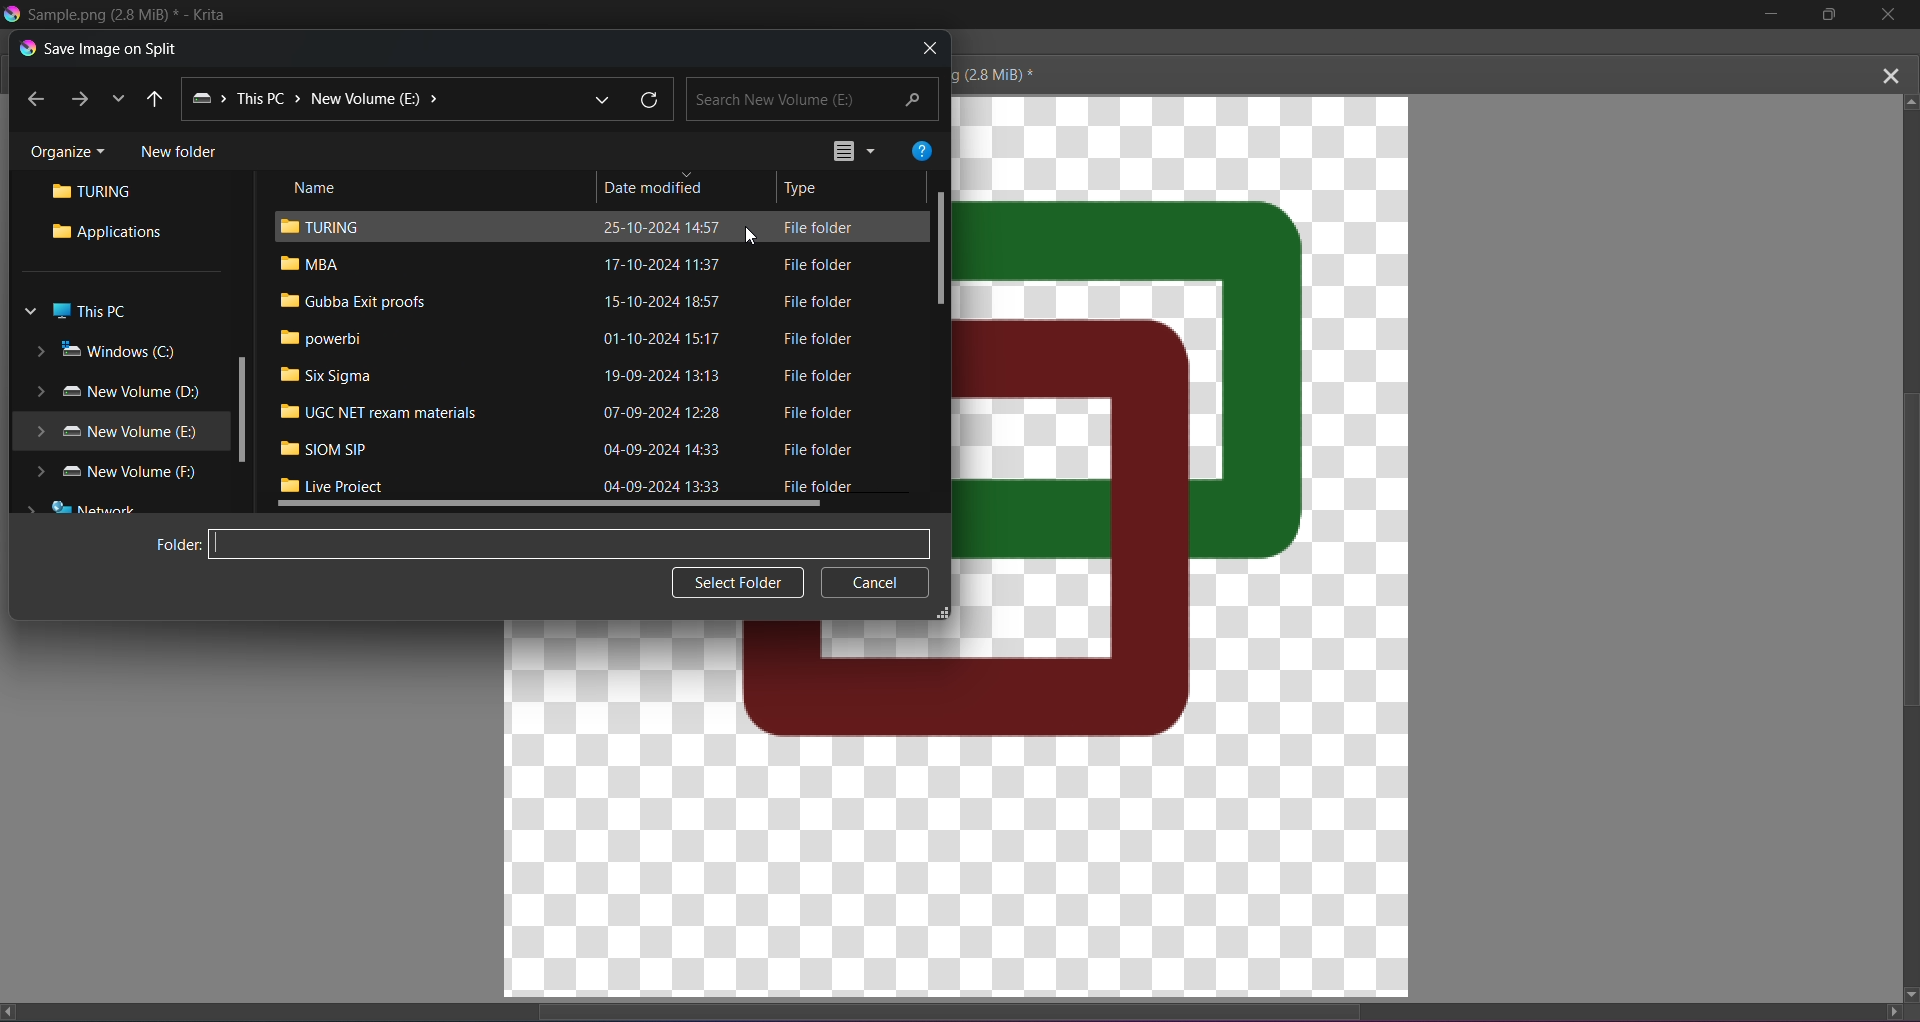 This screenshot has height=1022, width=1920. I want to click on New Volume (E), so click(109, 433).